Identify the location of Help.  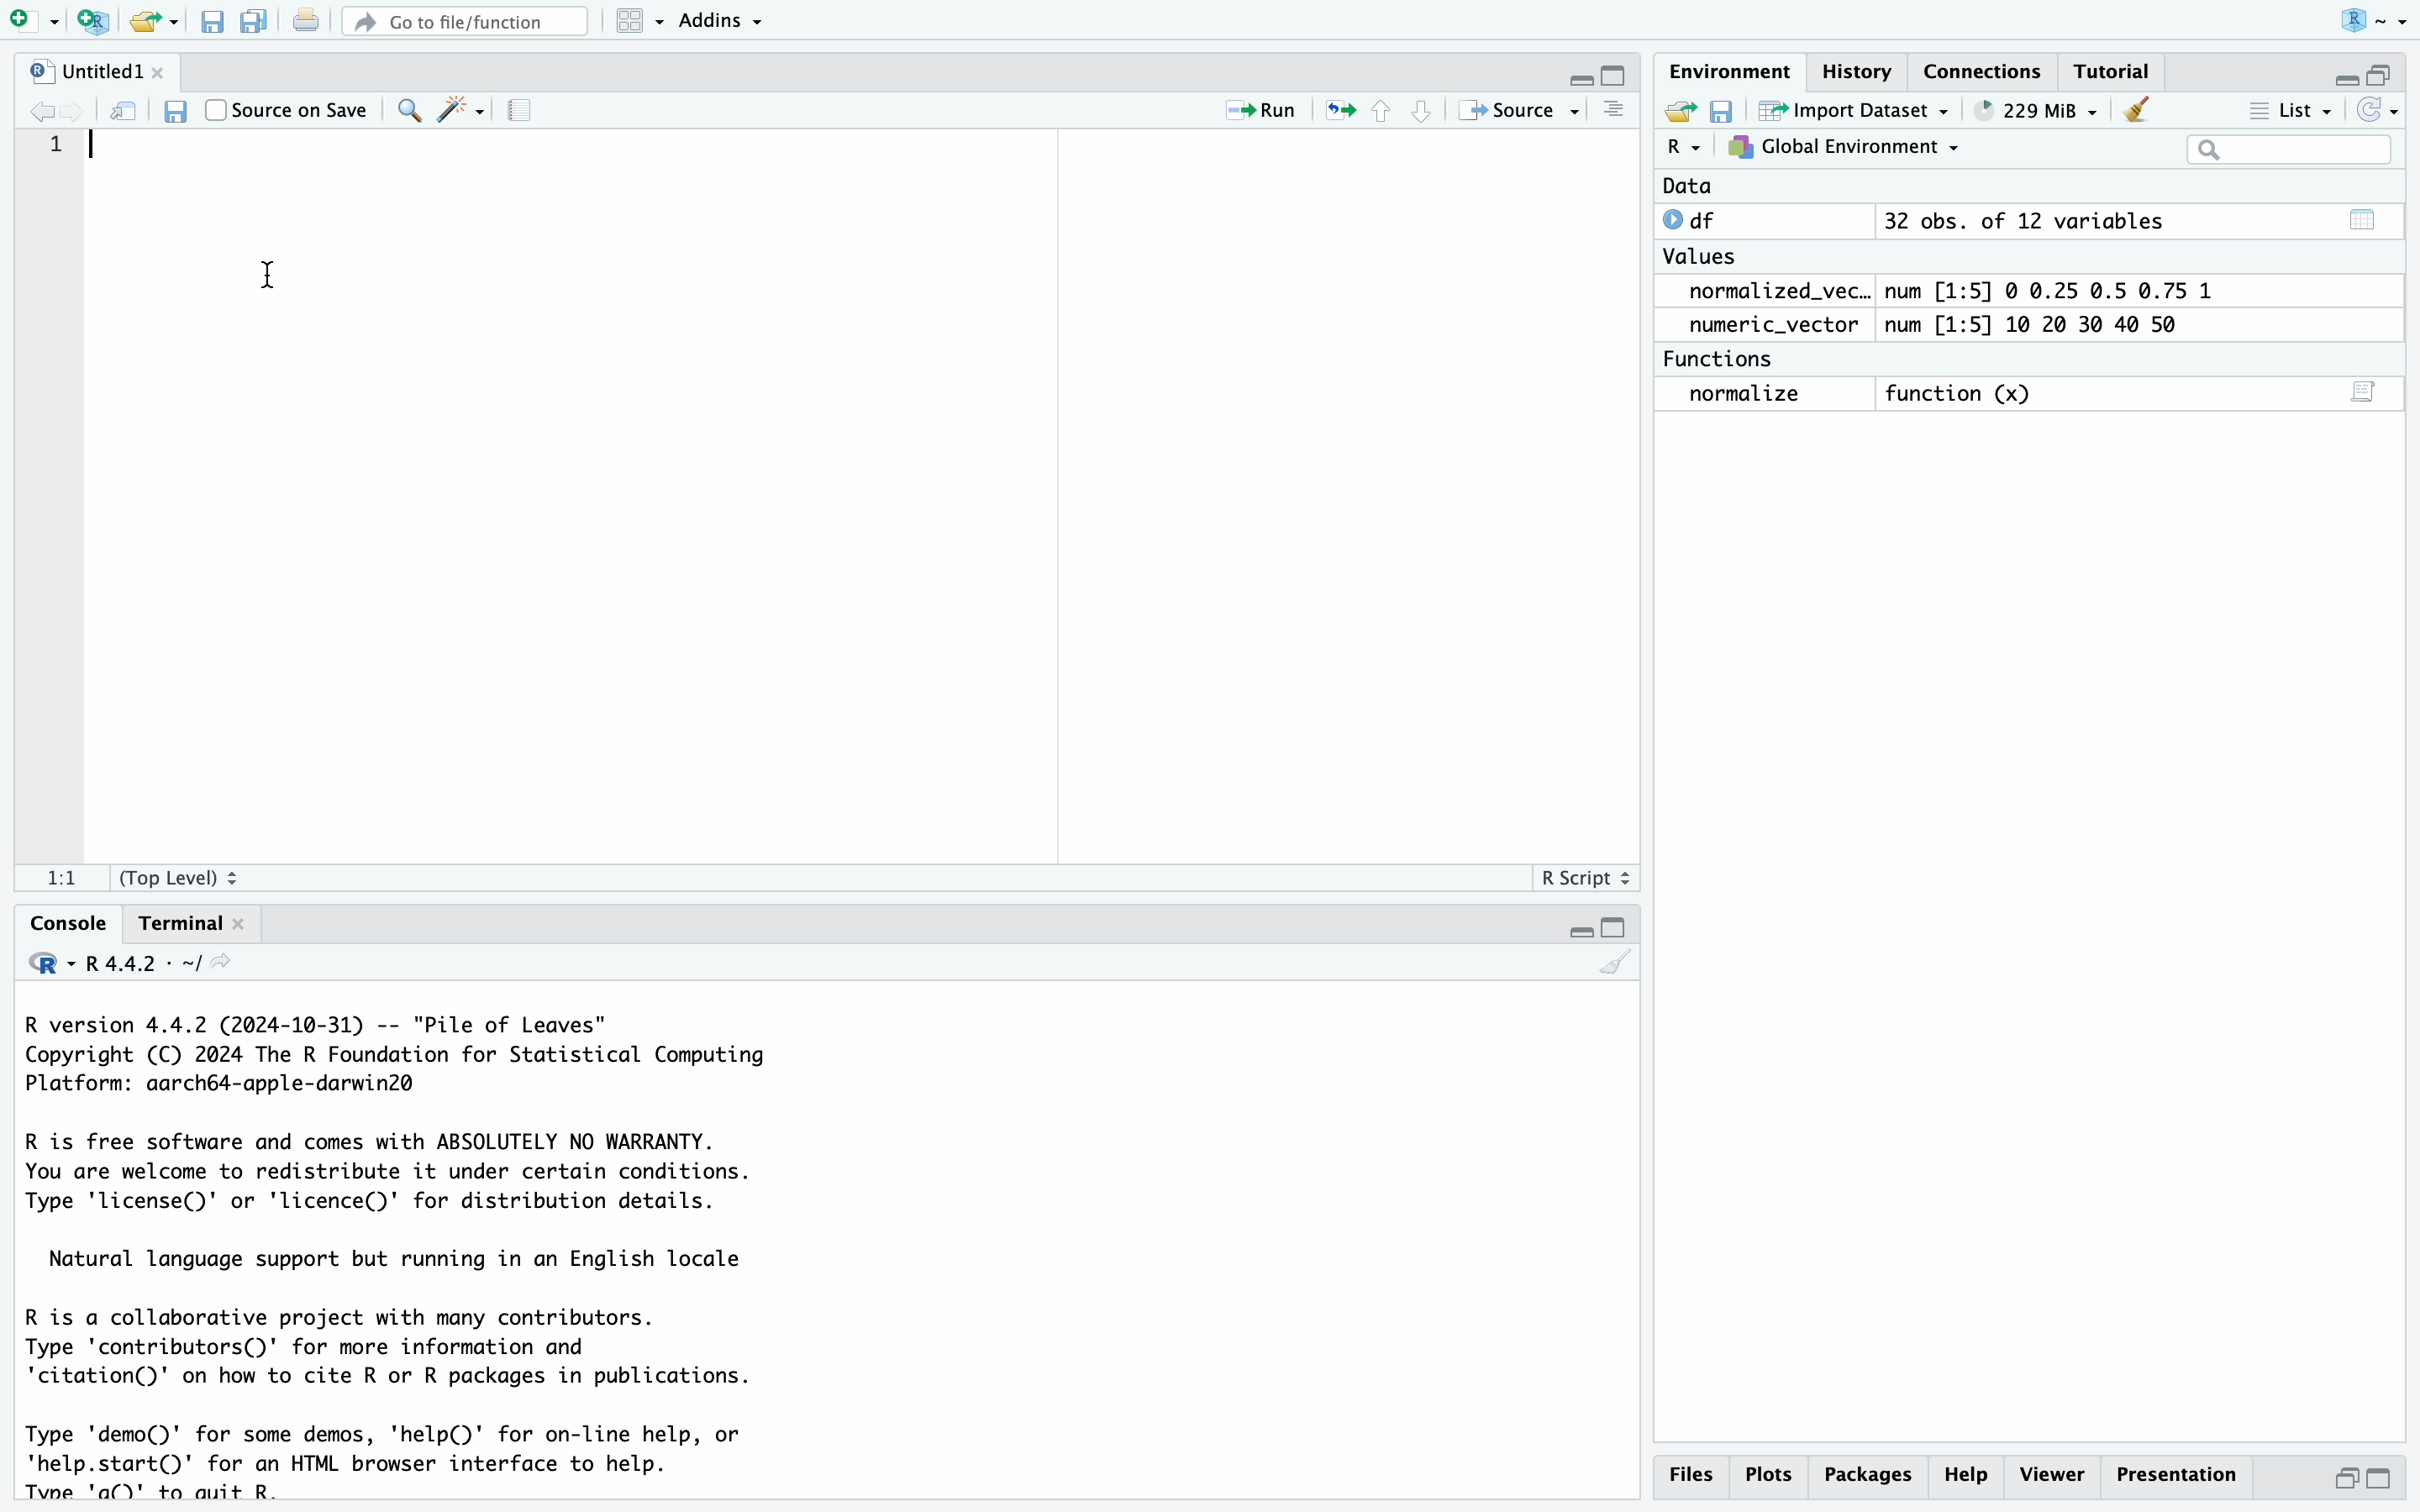
(1867, 1474).